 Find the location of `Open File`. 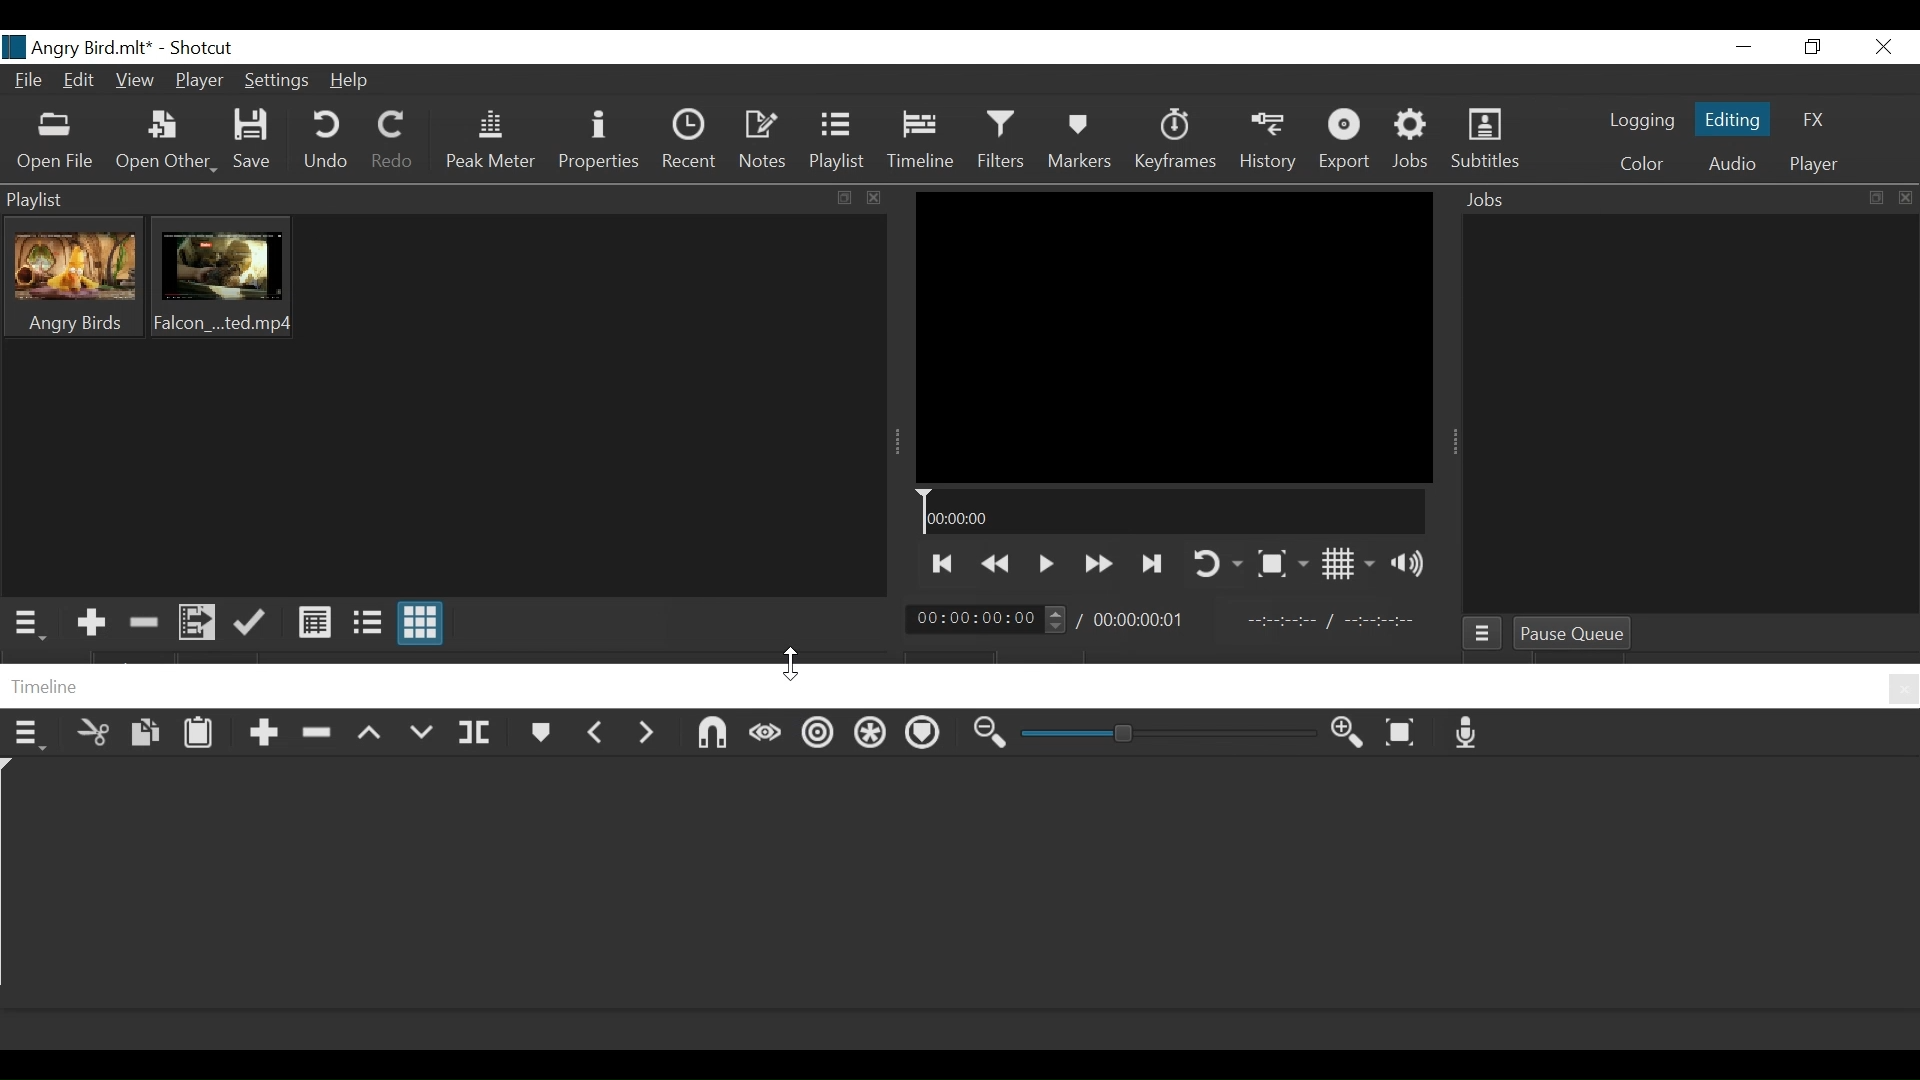

Open File is located at coordinates (55, 144).